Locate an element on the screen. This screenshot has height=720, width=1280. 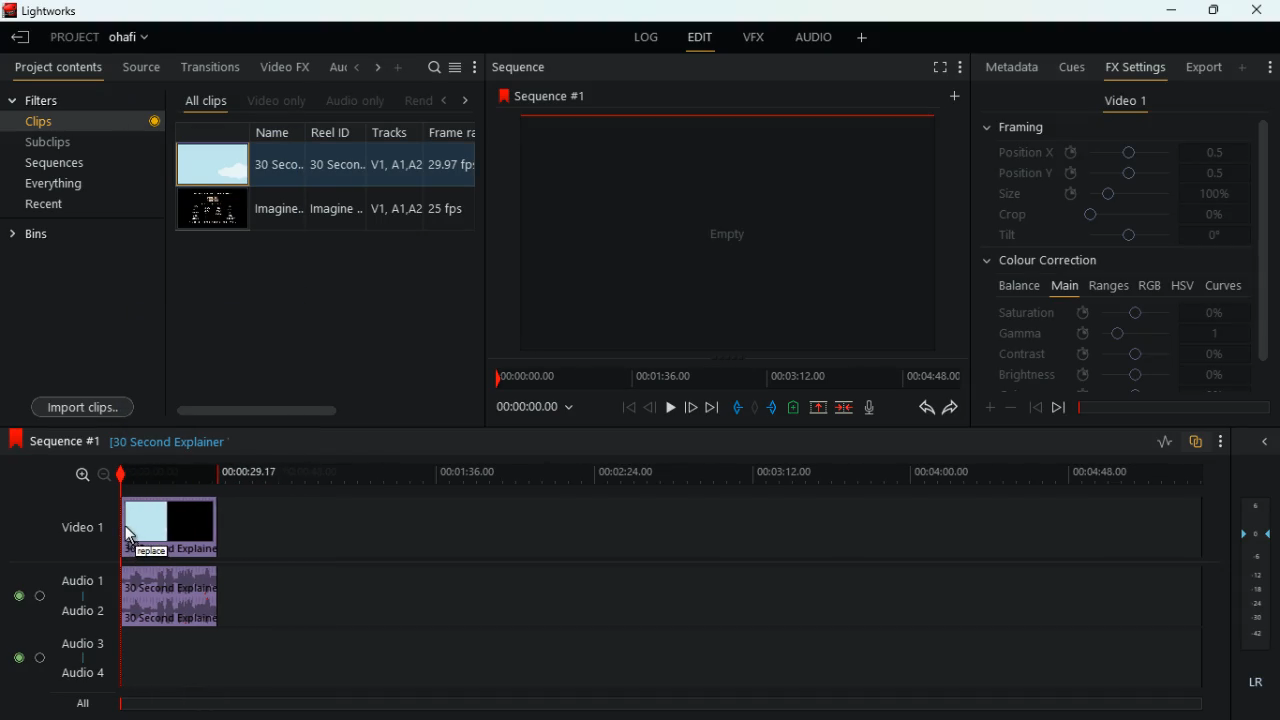
gamma is located at coordinates (1123, 335).